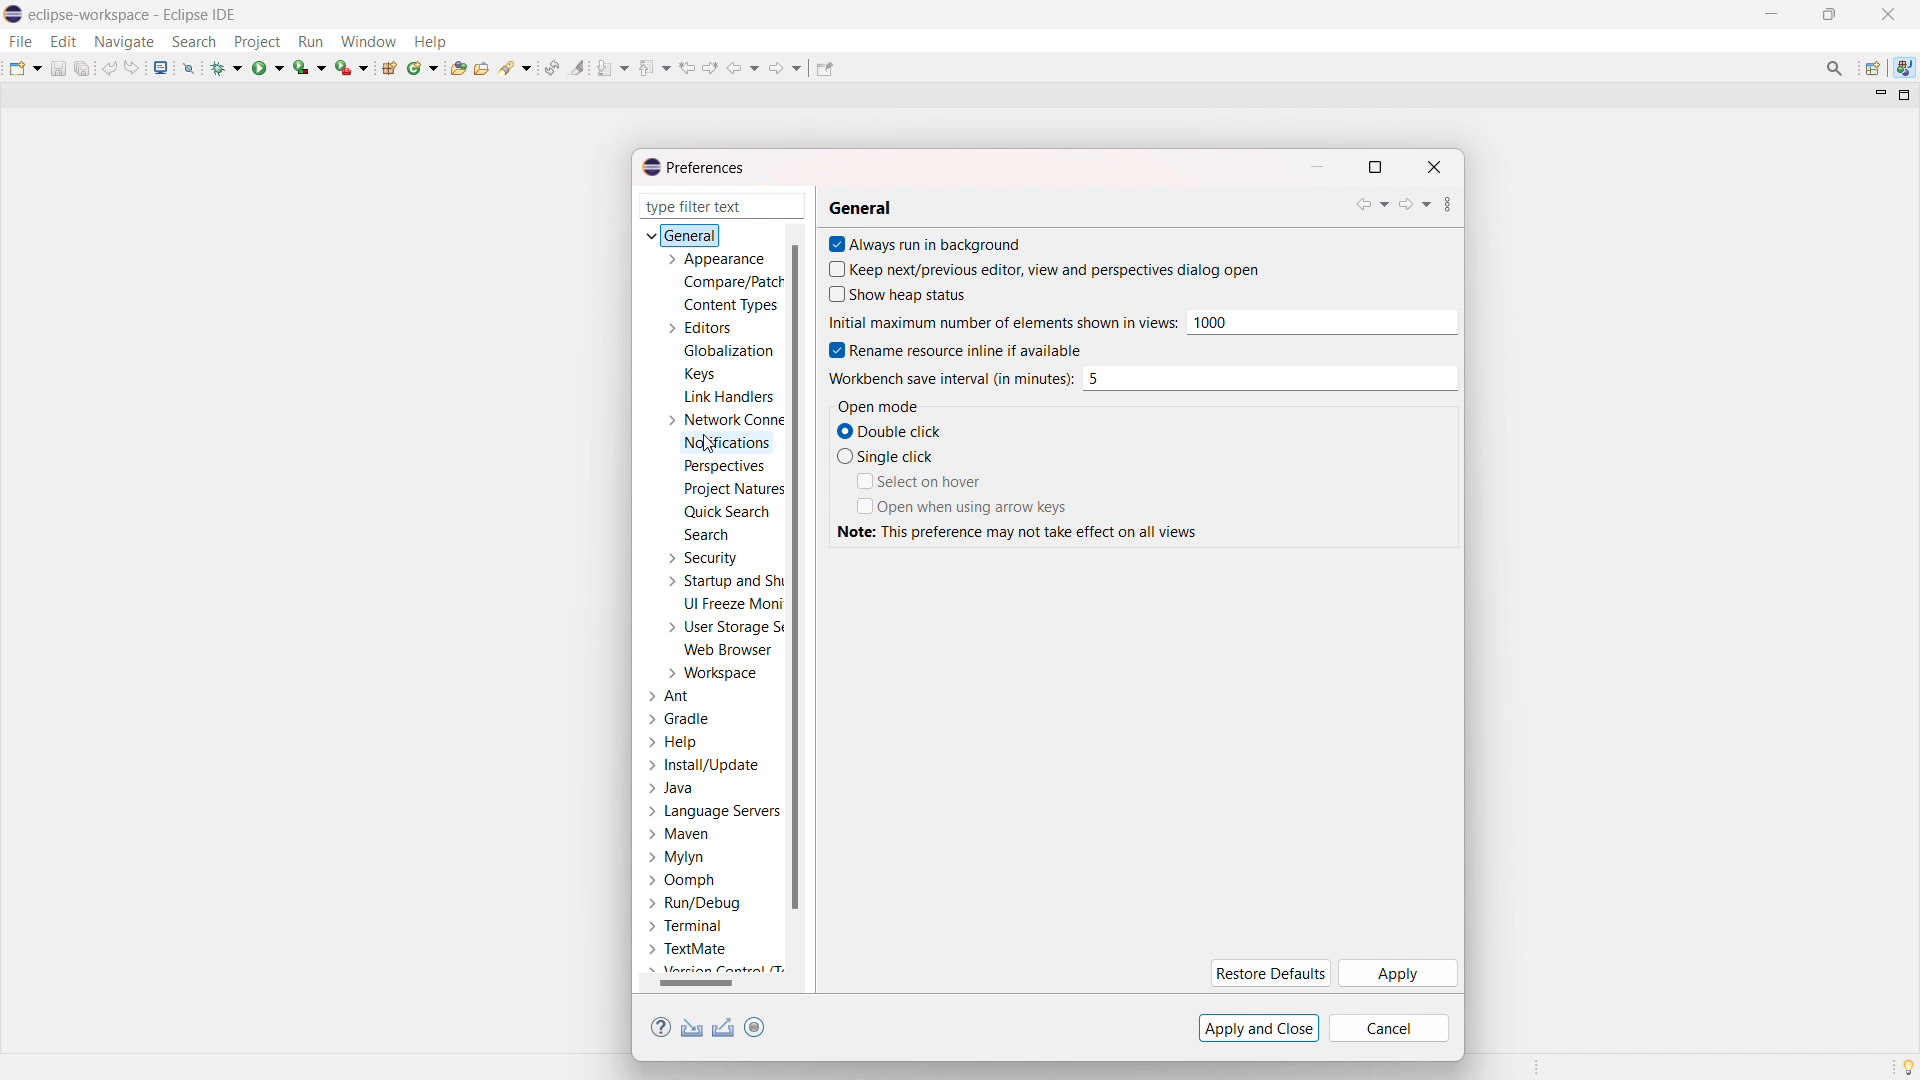 The image size is (1920, 1080). Describe the element at coordinates (732, 488) in the screenshot. I see `project natures` at that location.